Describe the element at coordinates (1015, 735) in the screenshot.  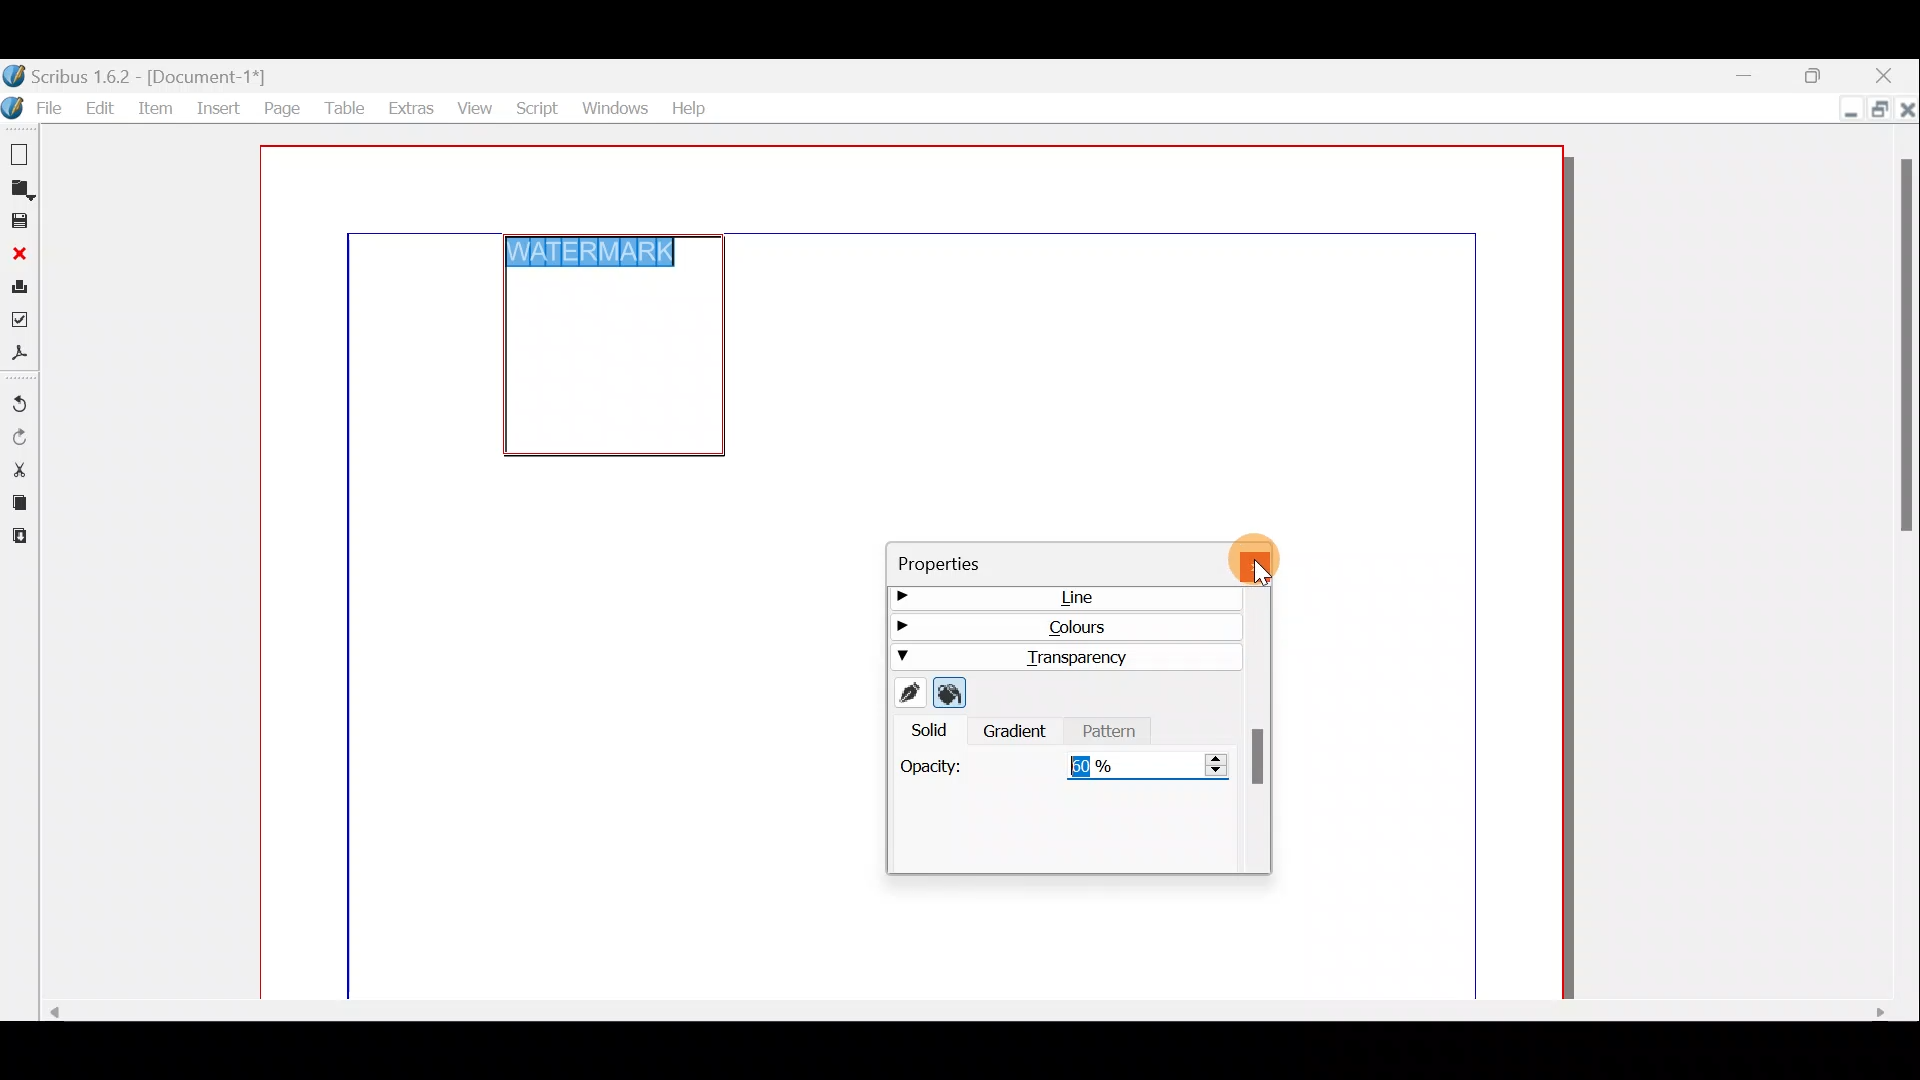
I see `Gradient` at that location.